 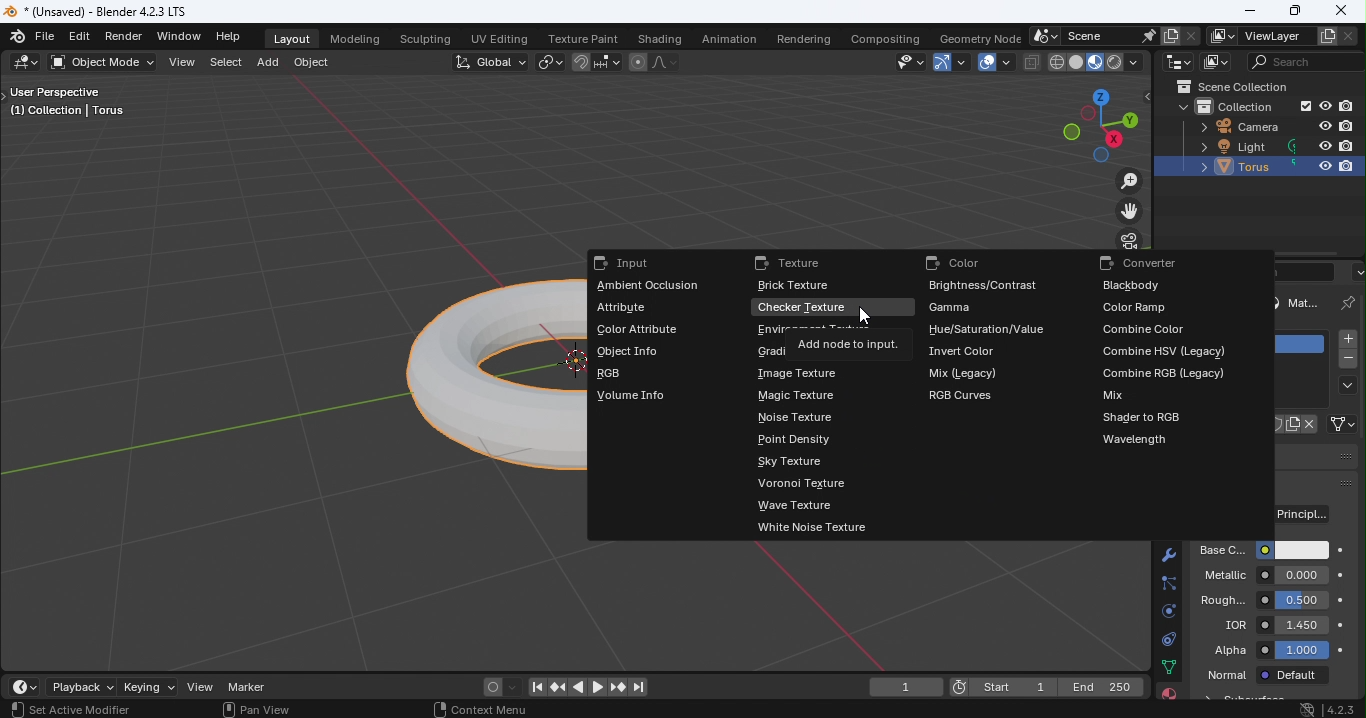 What do you see at coordinates (1219, 147) in the screenshot?
I see `Light` at bounding box center [1219, 147].